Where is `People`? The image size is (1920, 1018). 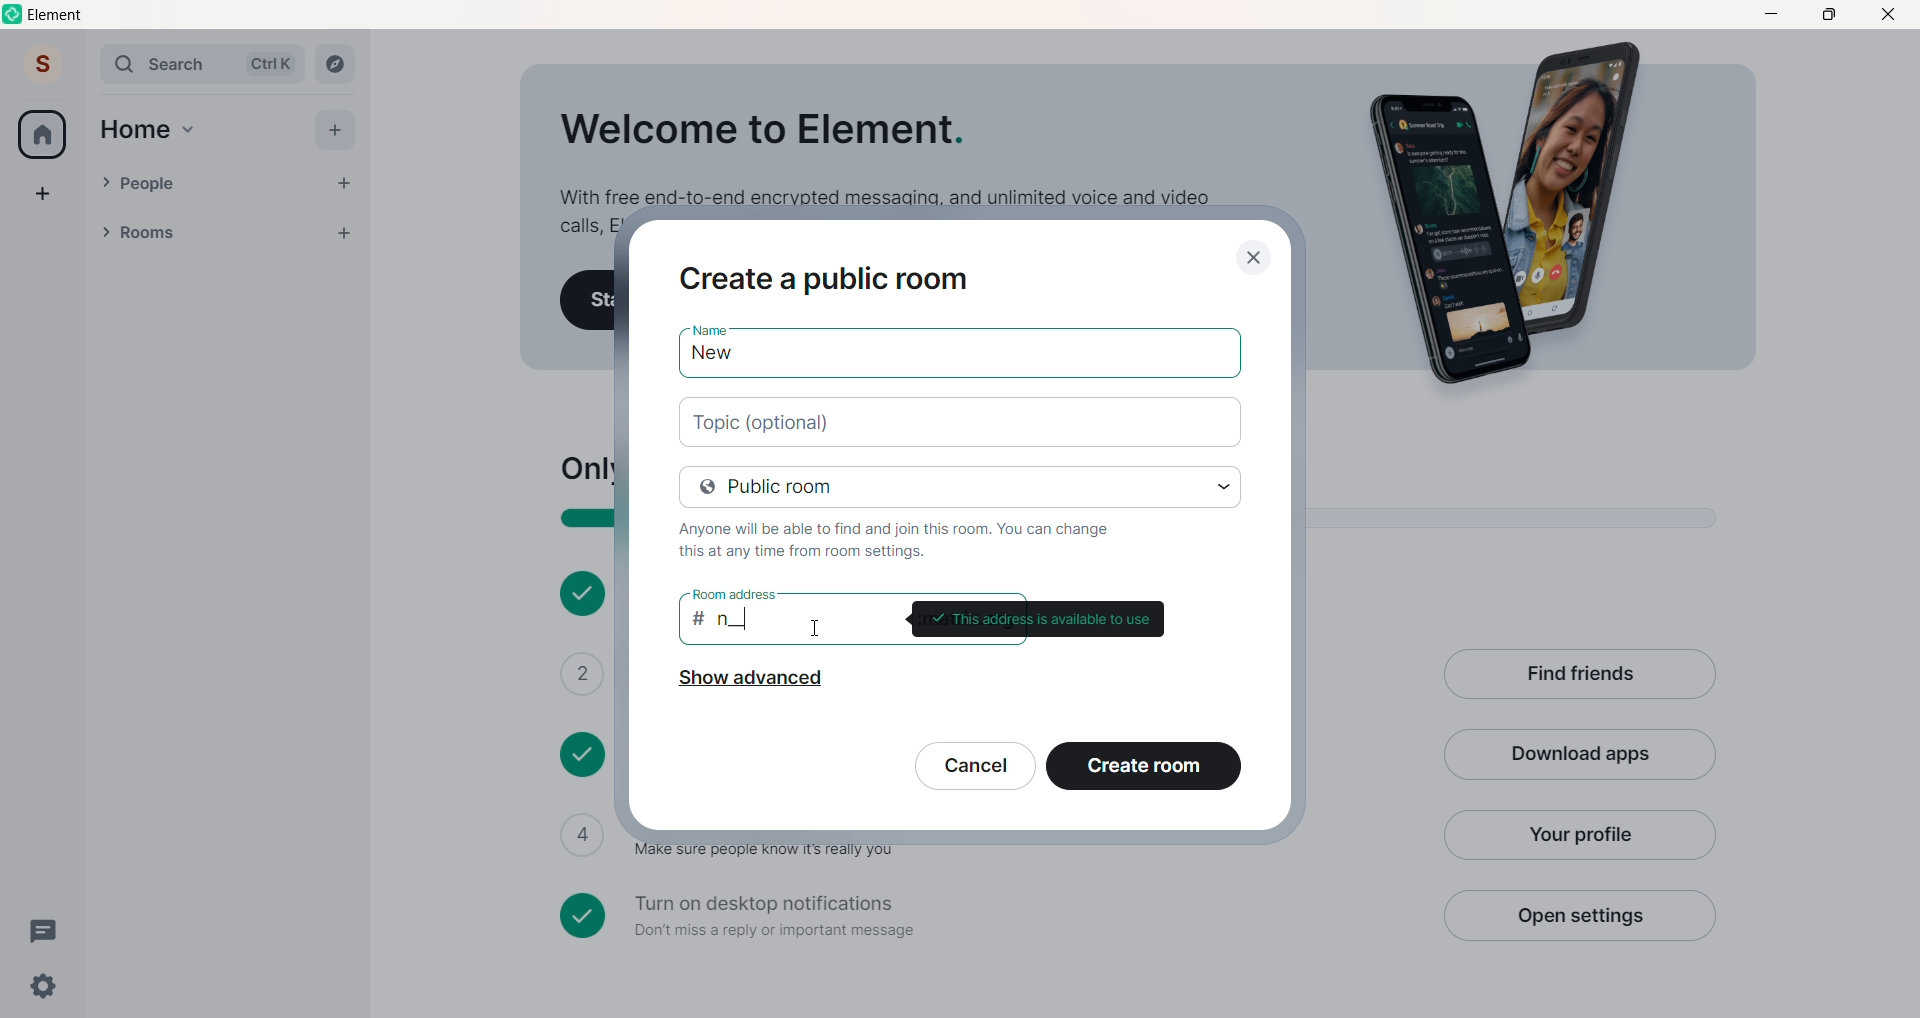 People is located at coordinates (218, 184).